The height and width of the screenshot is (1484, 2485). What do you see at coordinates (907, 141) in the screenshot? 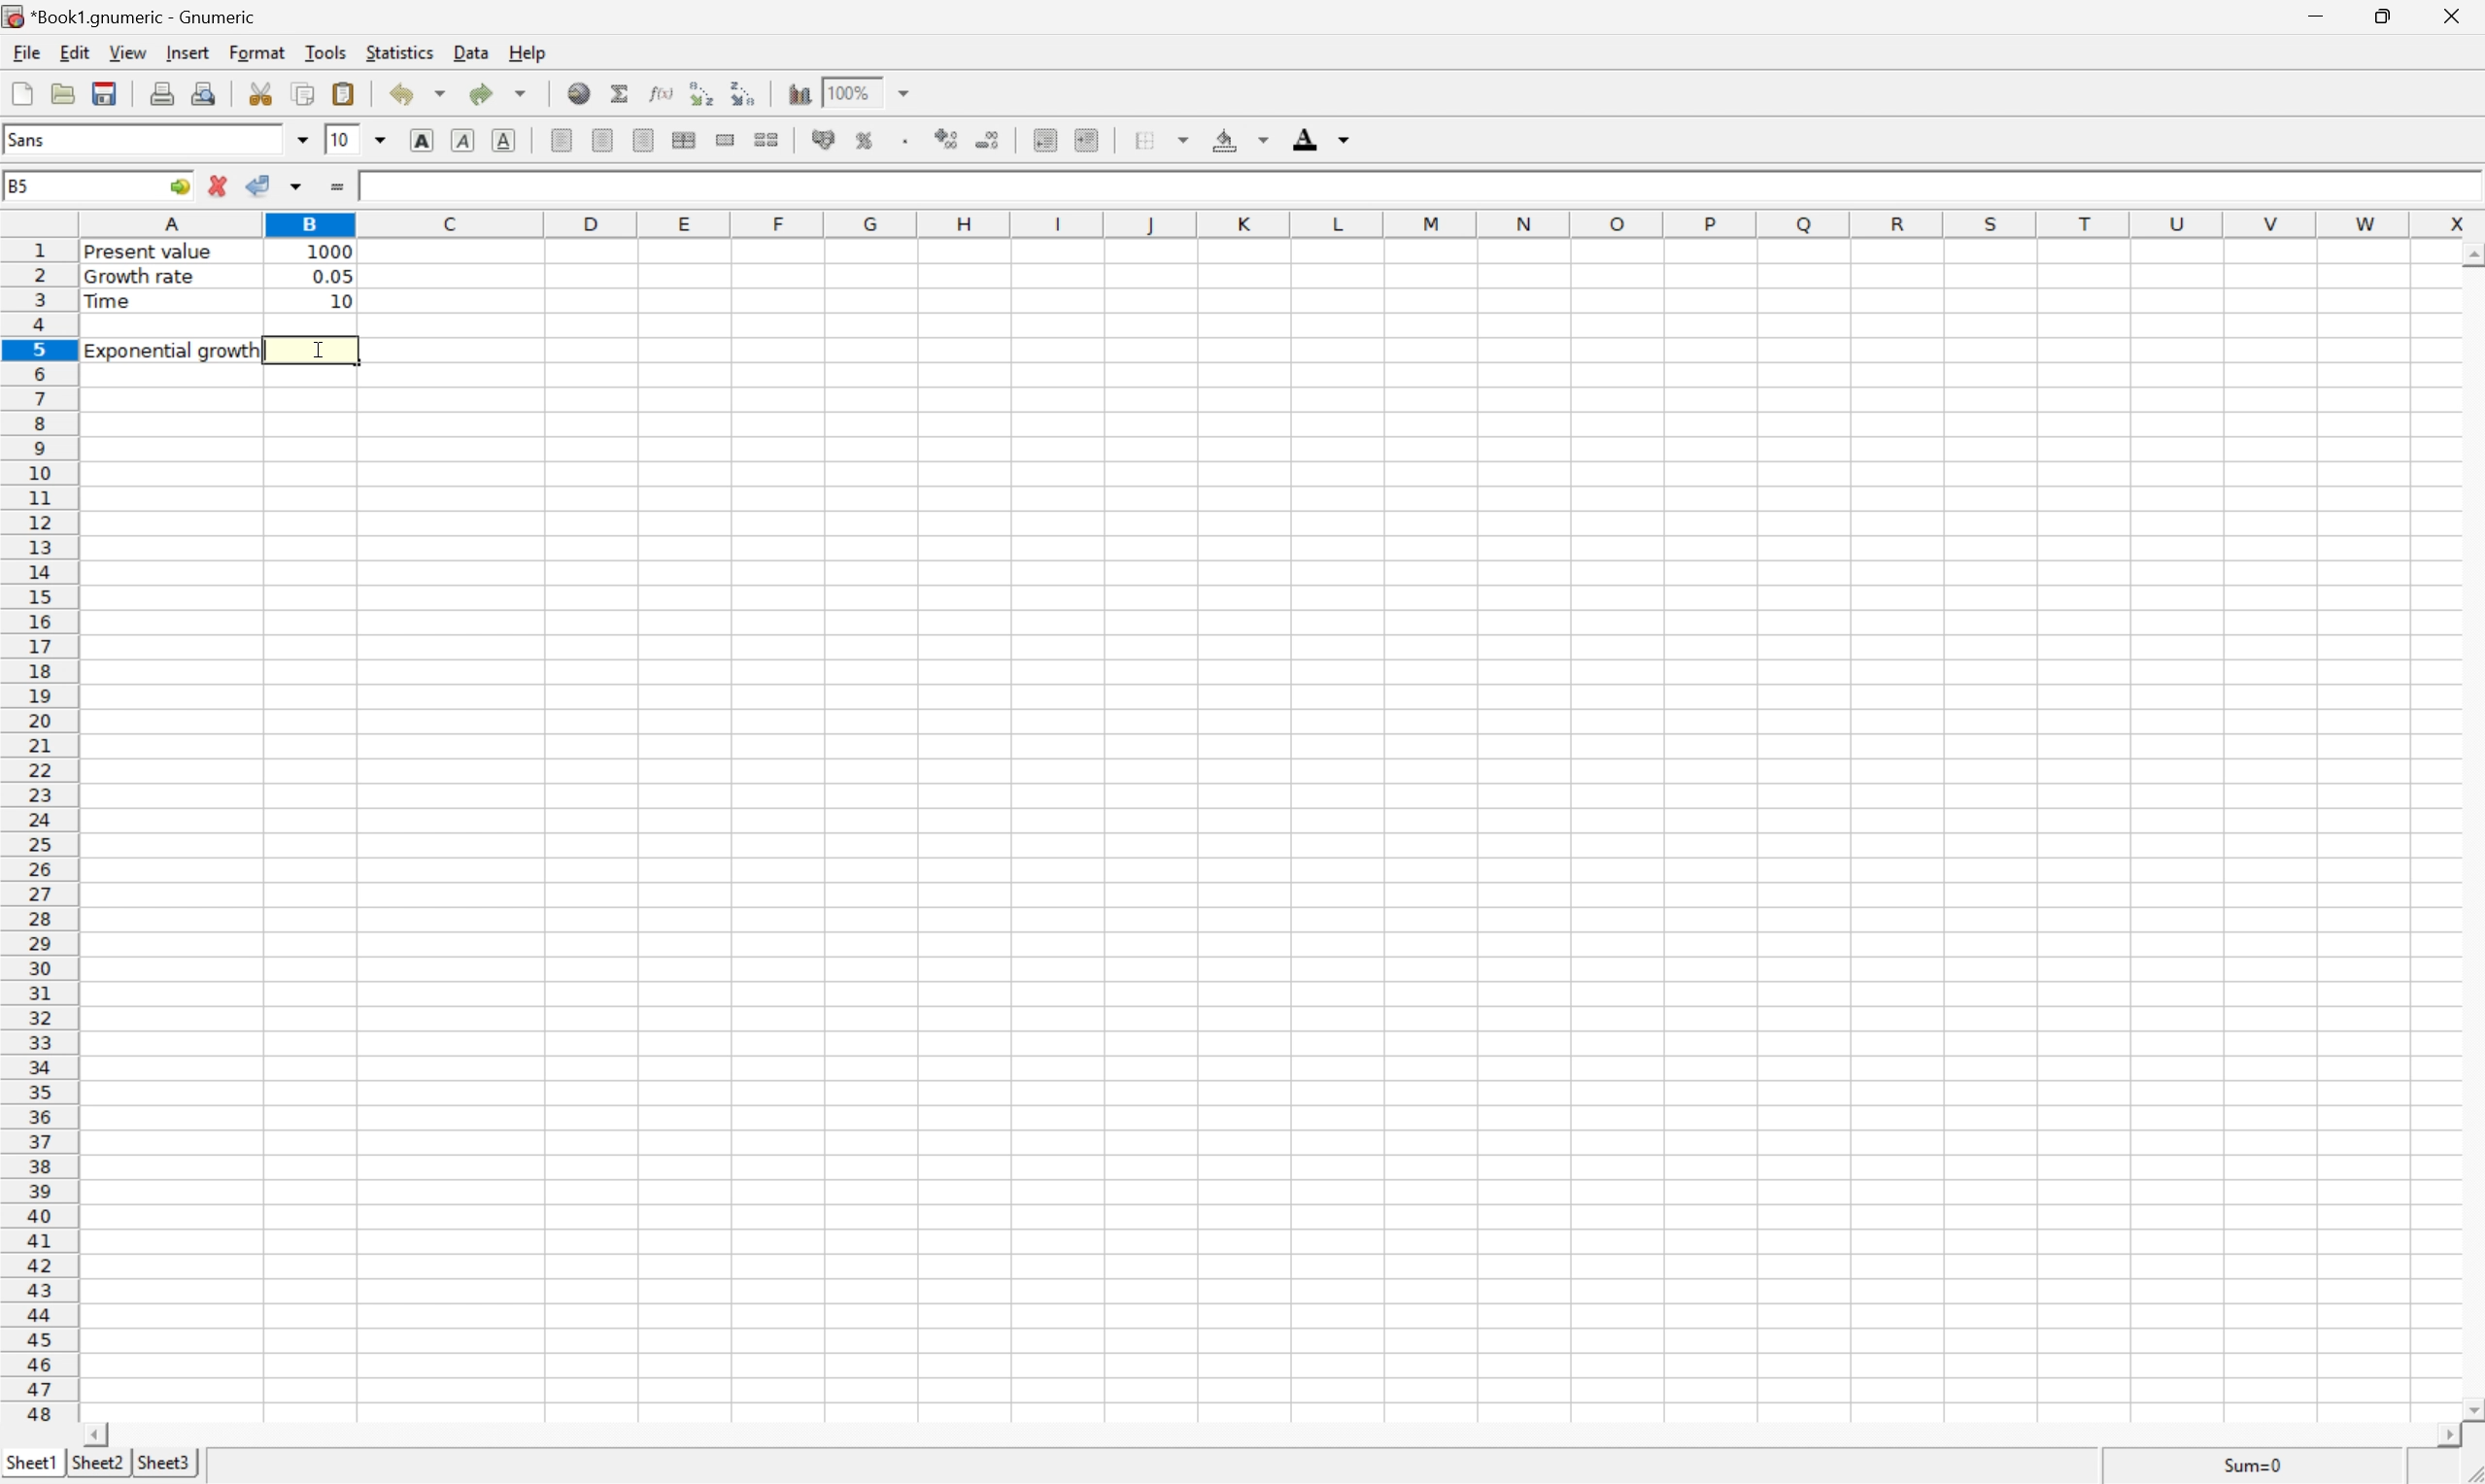
I see `Set the format of the selected cells to include a thousands separator` at bounding box center [907, 141].